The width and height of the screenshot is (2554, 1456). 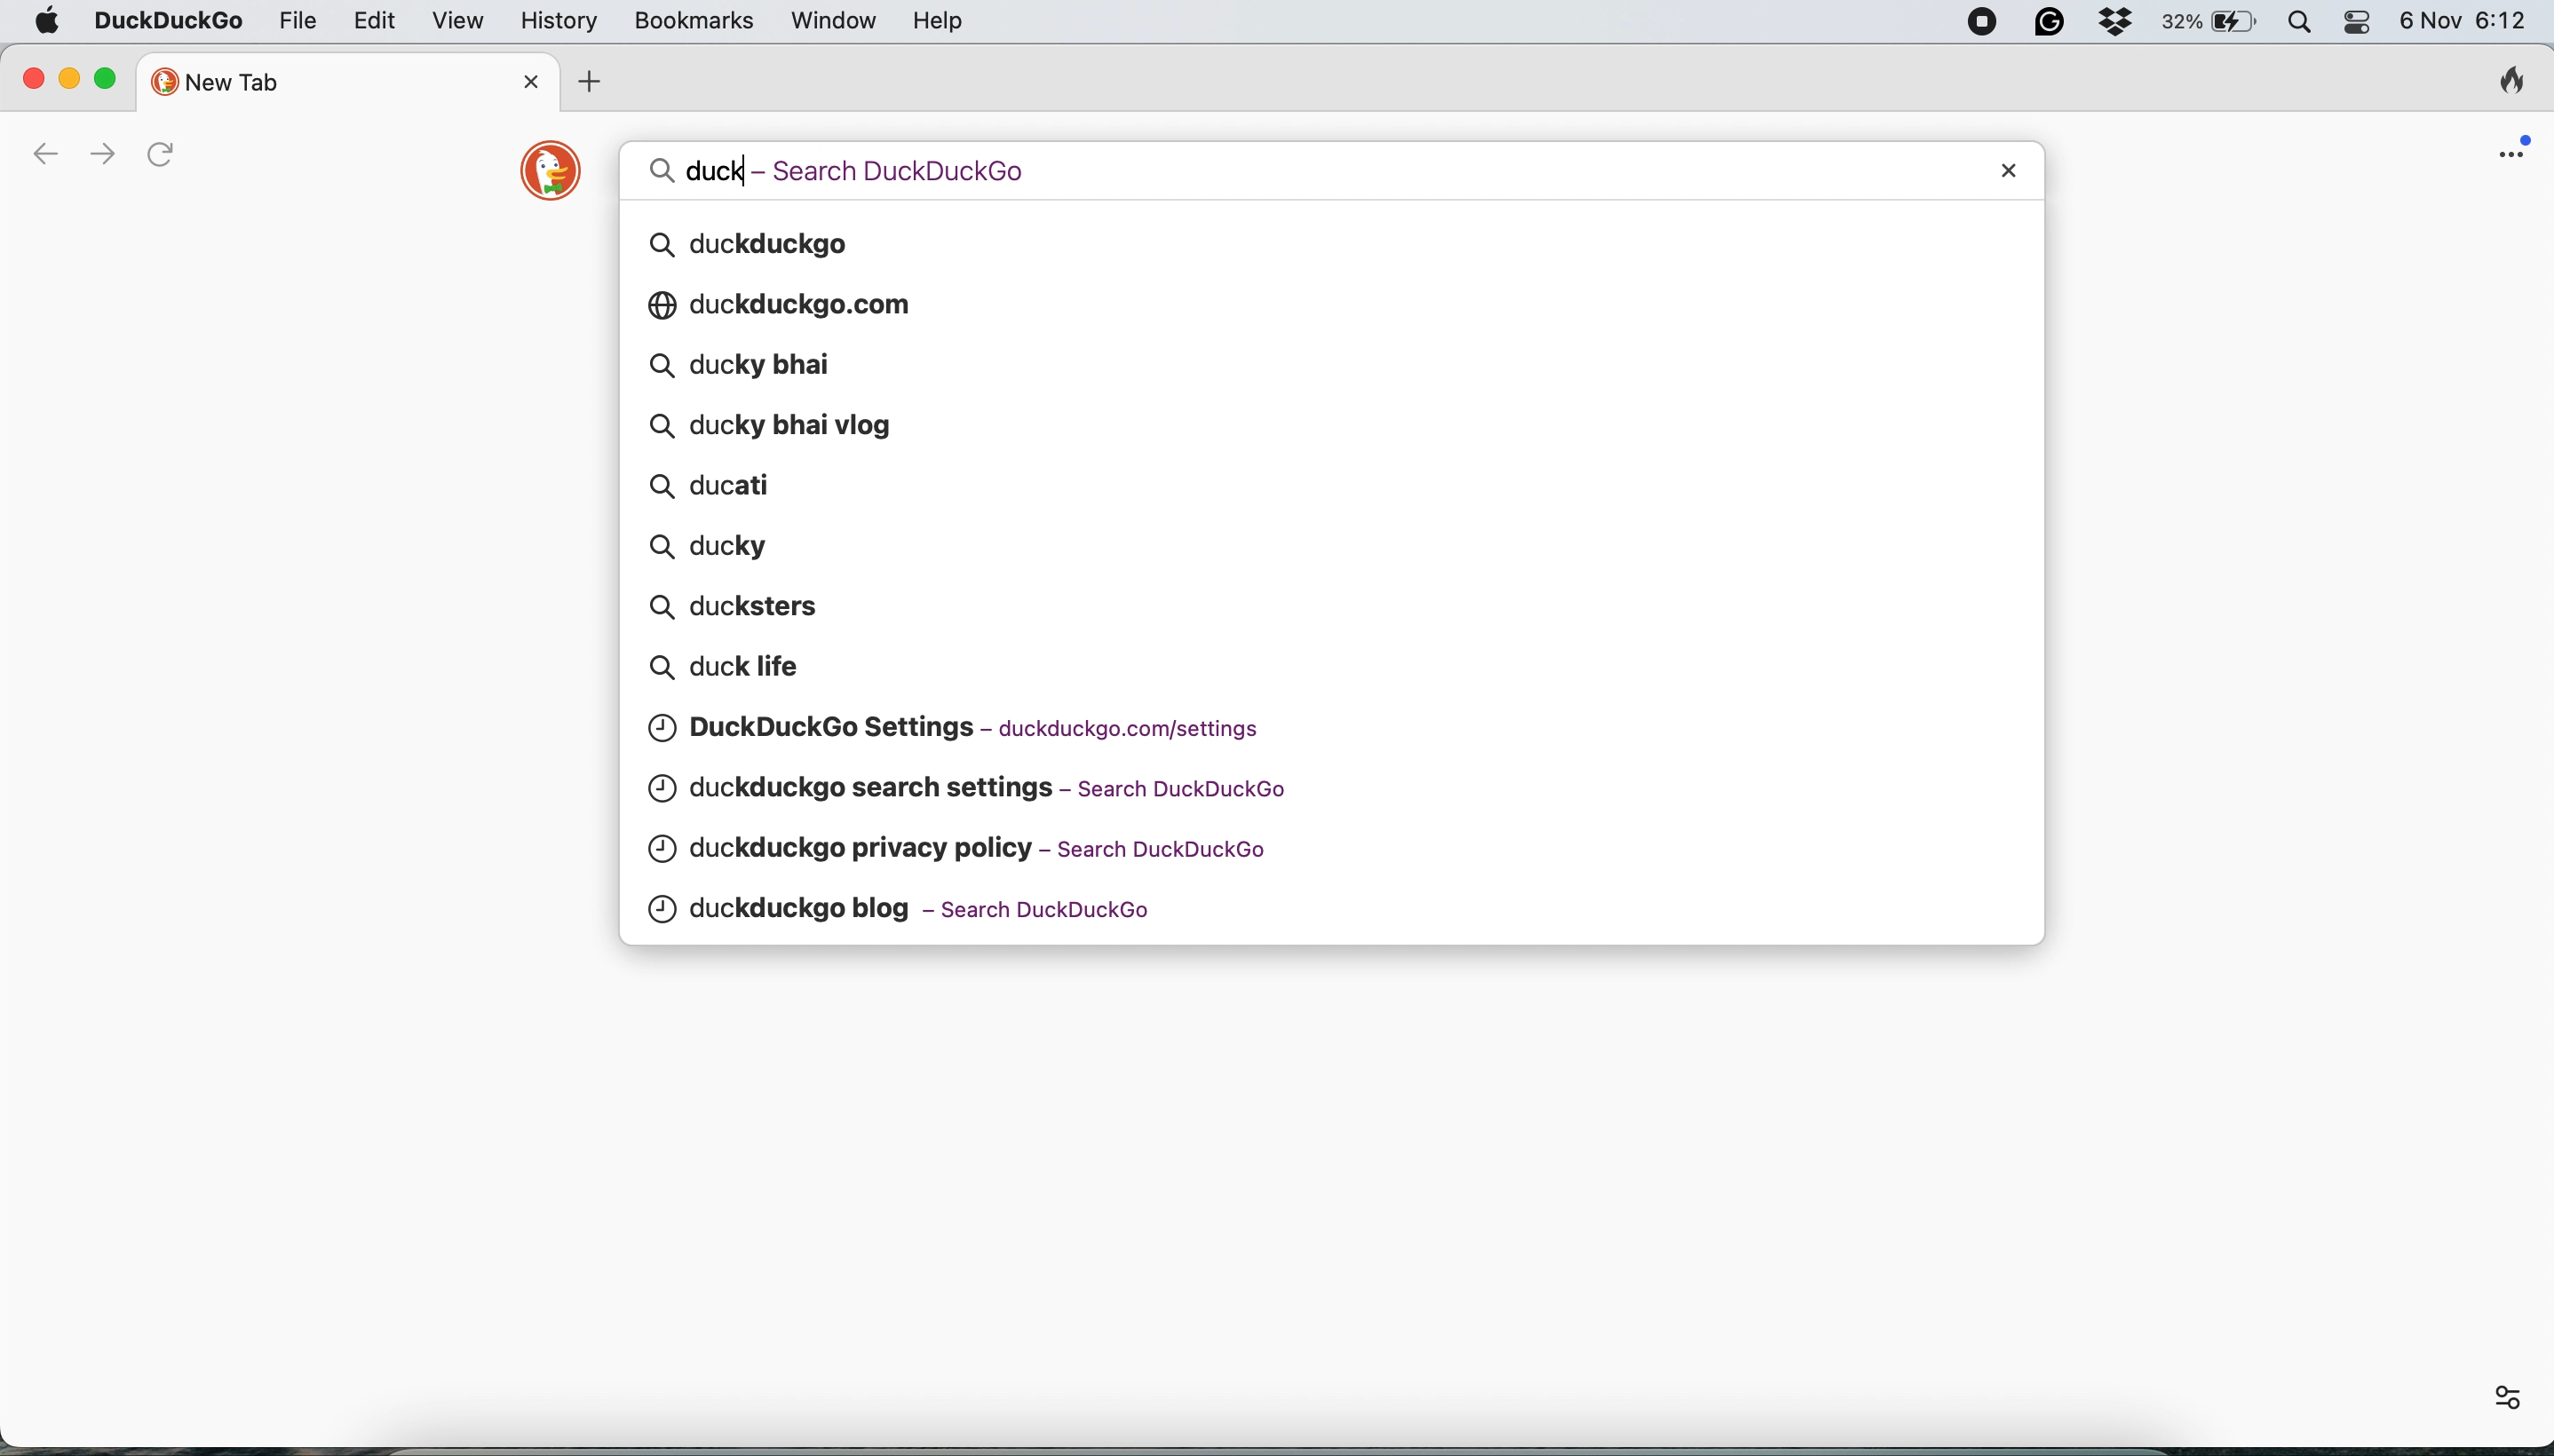 What do you see at coordinates (695, 22) in the screenshot?
I see `bookmarks` at bounding box center [695, 22].